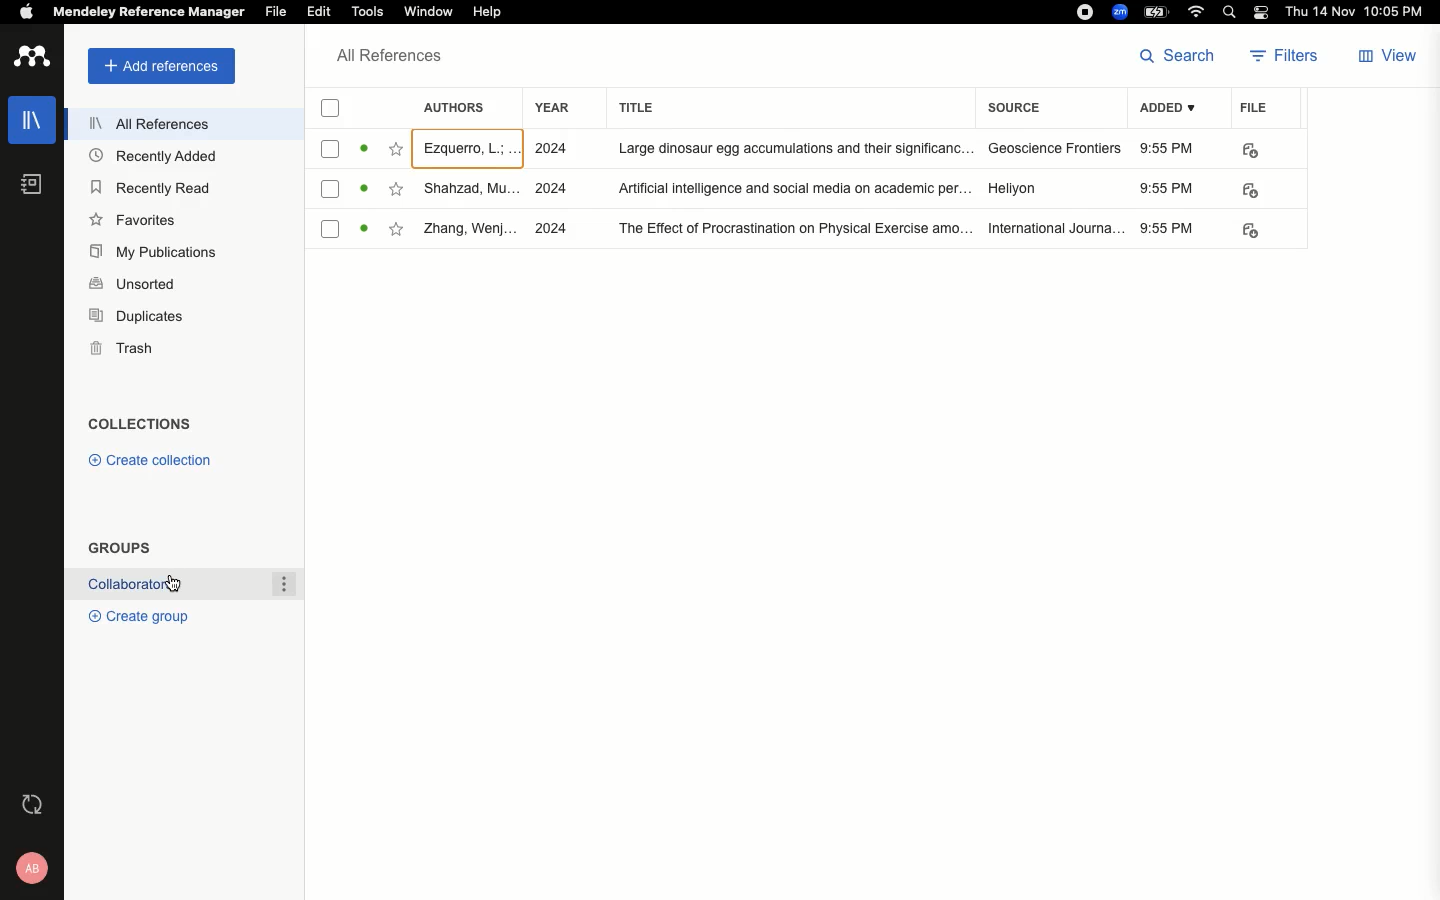 The width and height of the screenshot is (1440, 900). Describe the element at coordinates (155, 618) in the screenshot. I see `Create group` at that location.